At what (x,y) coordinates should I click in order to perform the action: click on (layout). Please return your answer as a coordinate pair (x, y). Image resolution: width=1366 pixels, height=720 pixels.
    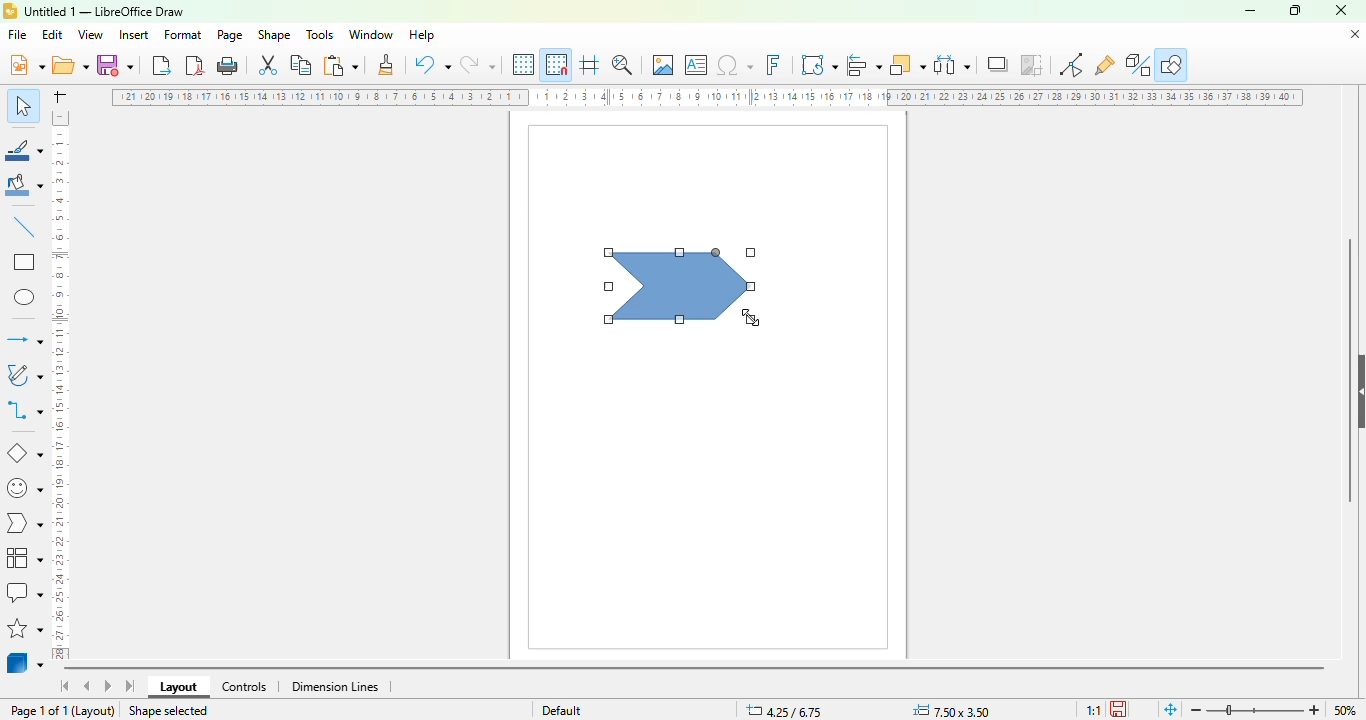
    Looking at the image, I should click on (95, 711).